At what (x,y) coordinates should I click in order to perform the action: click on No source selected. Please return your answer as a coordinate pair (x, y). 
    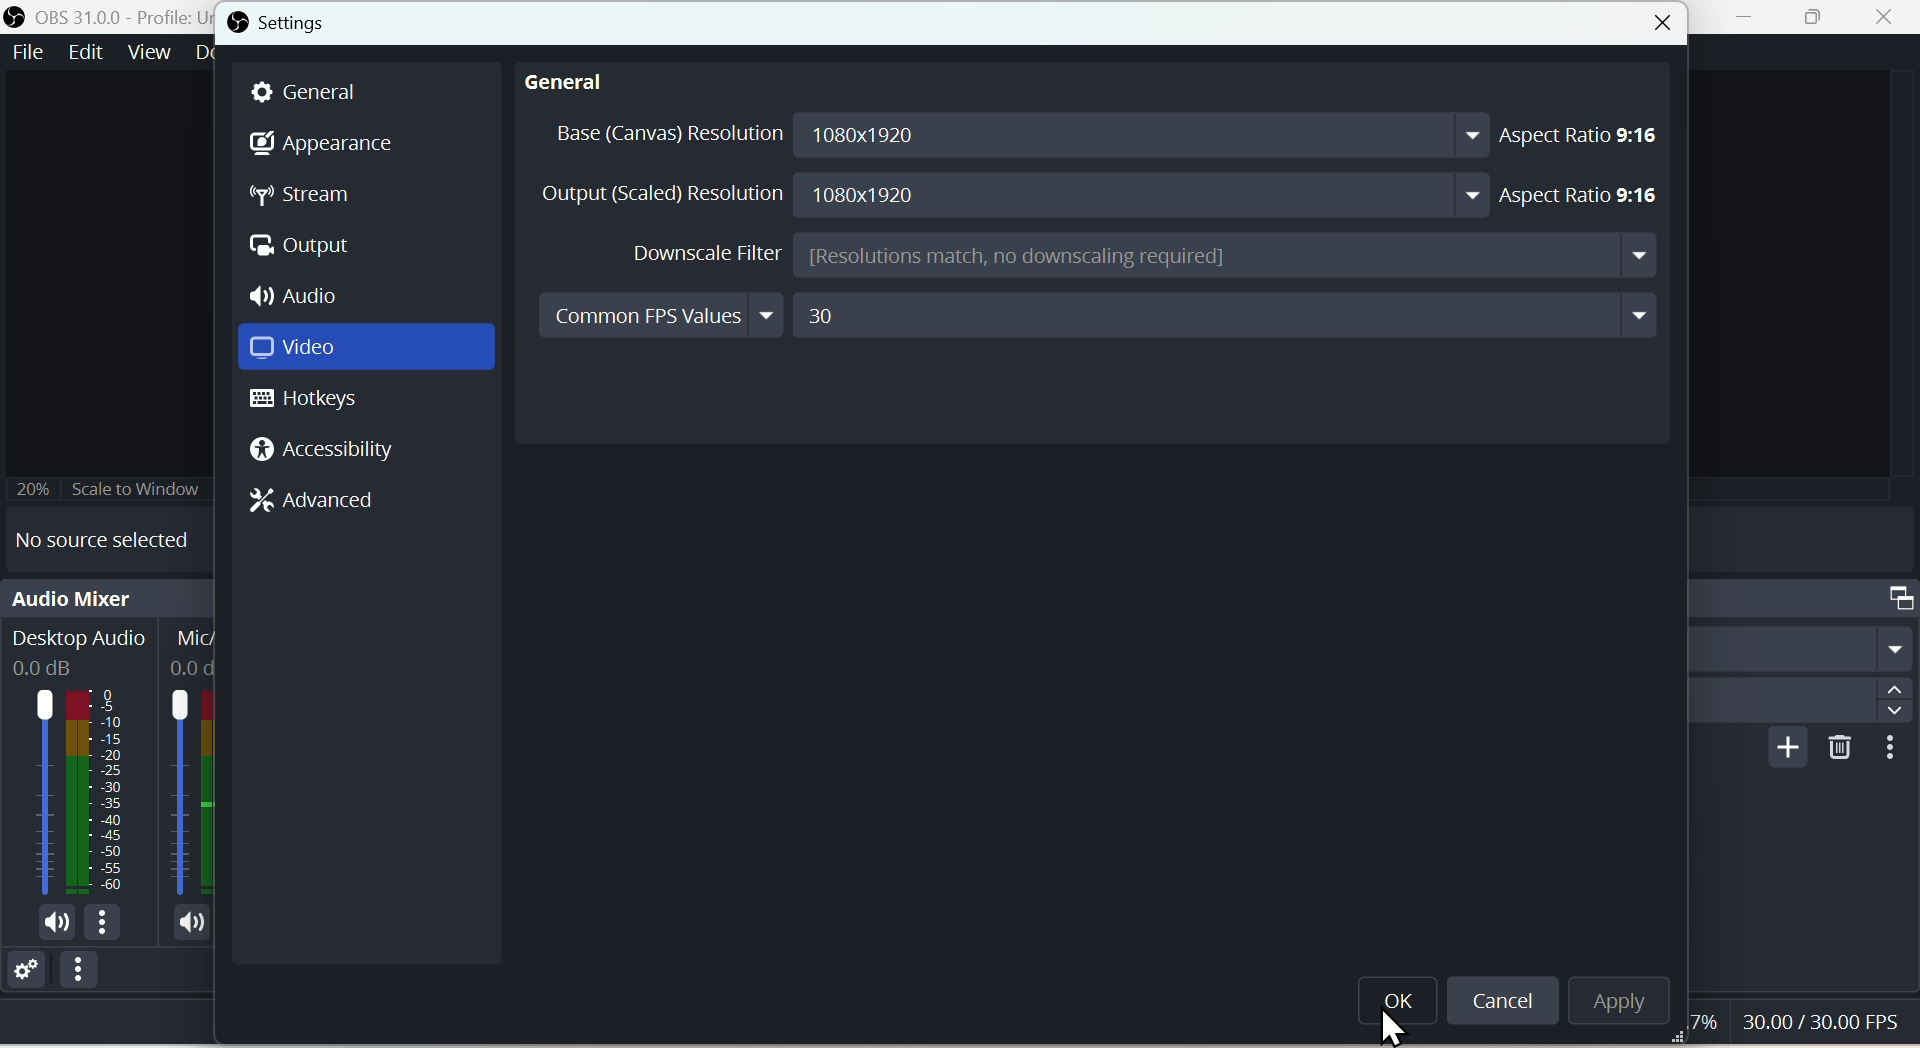
    Looking at the image, I should click on (115, 536).